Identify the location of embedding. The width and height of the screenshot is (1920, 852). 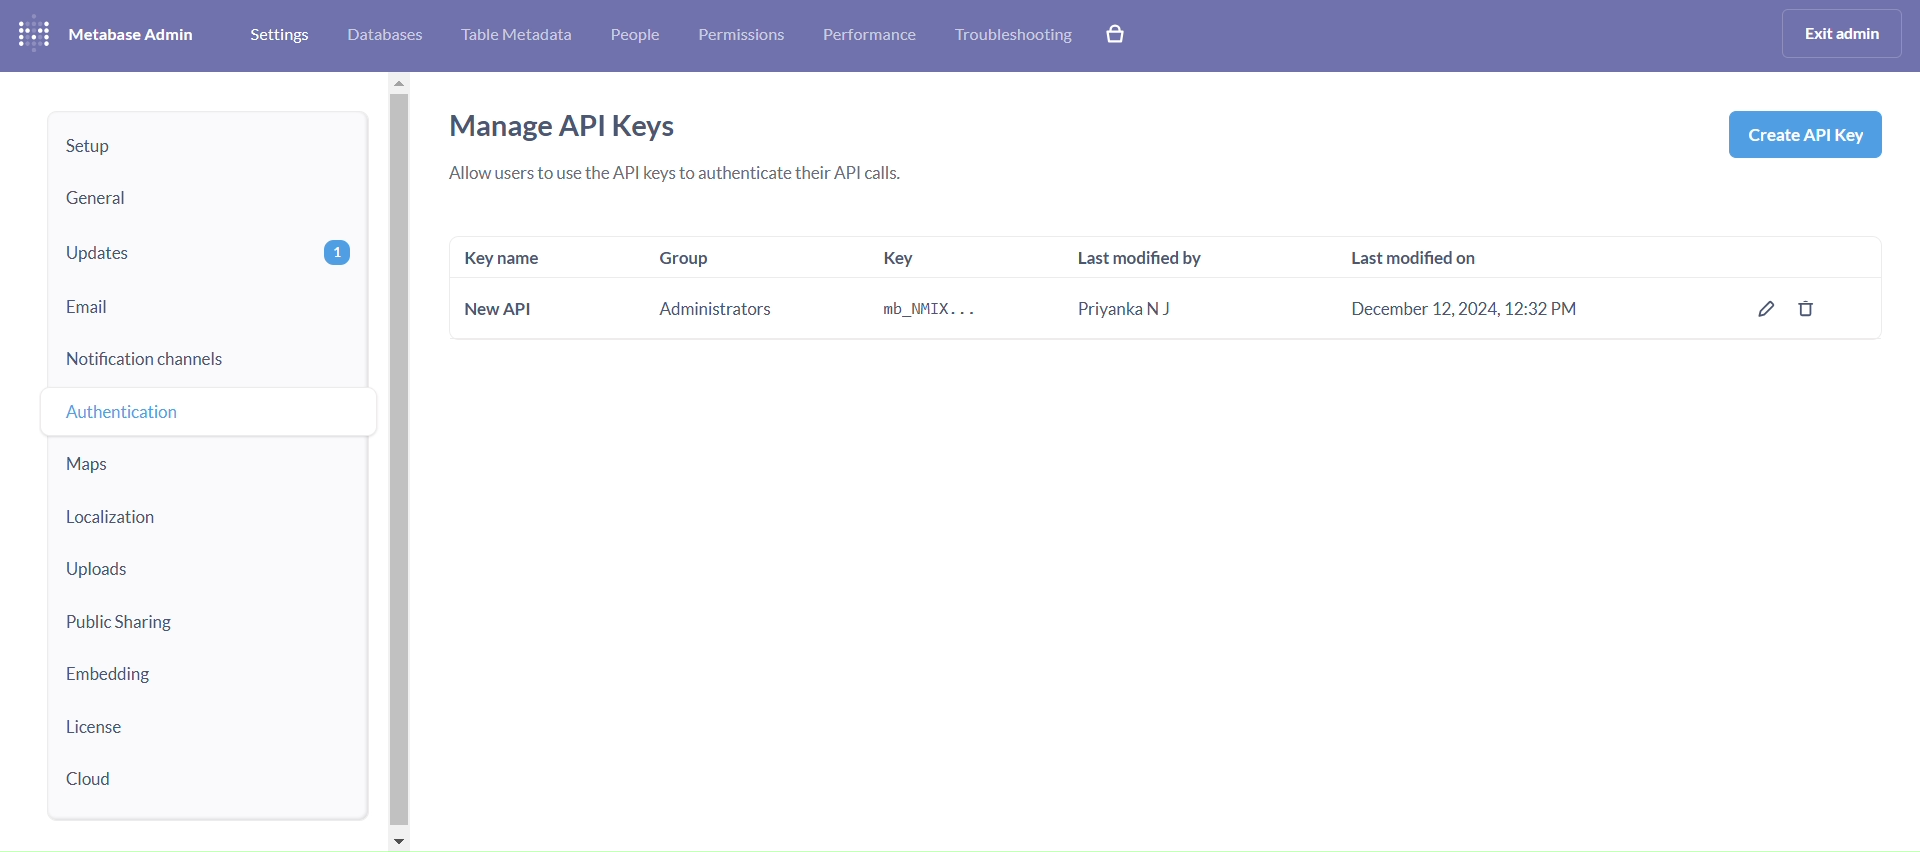
(205, 677).